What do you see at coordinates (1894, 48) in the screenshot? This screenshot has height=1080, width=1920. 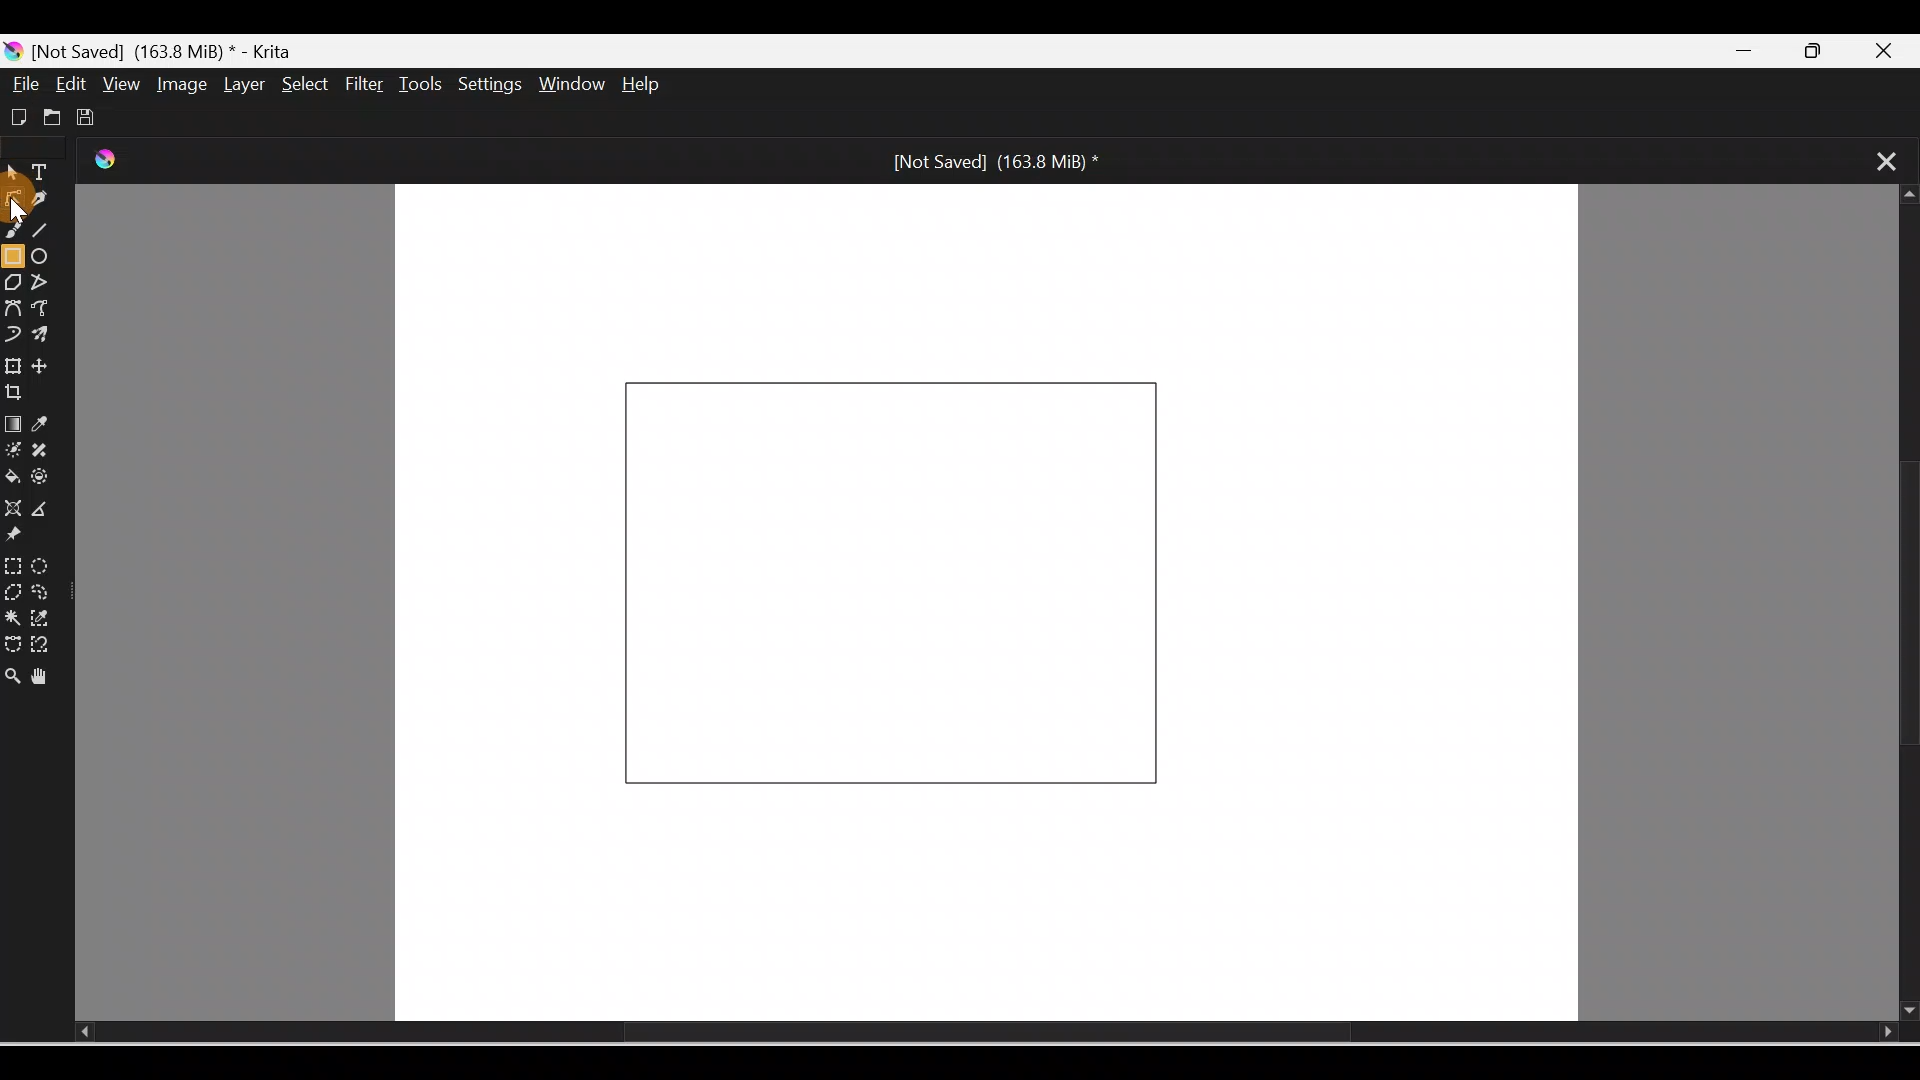 I see `Close` at bounding box center [1894, 48].